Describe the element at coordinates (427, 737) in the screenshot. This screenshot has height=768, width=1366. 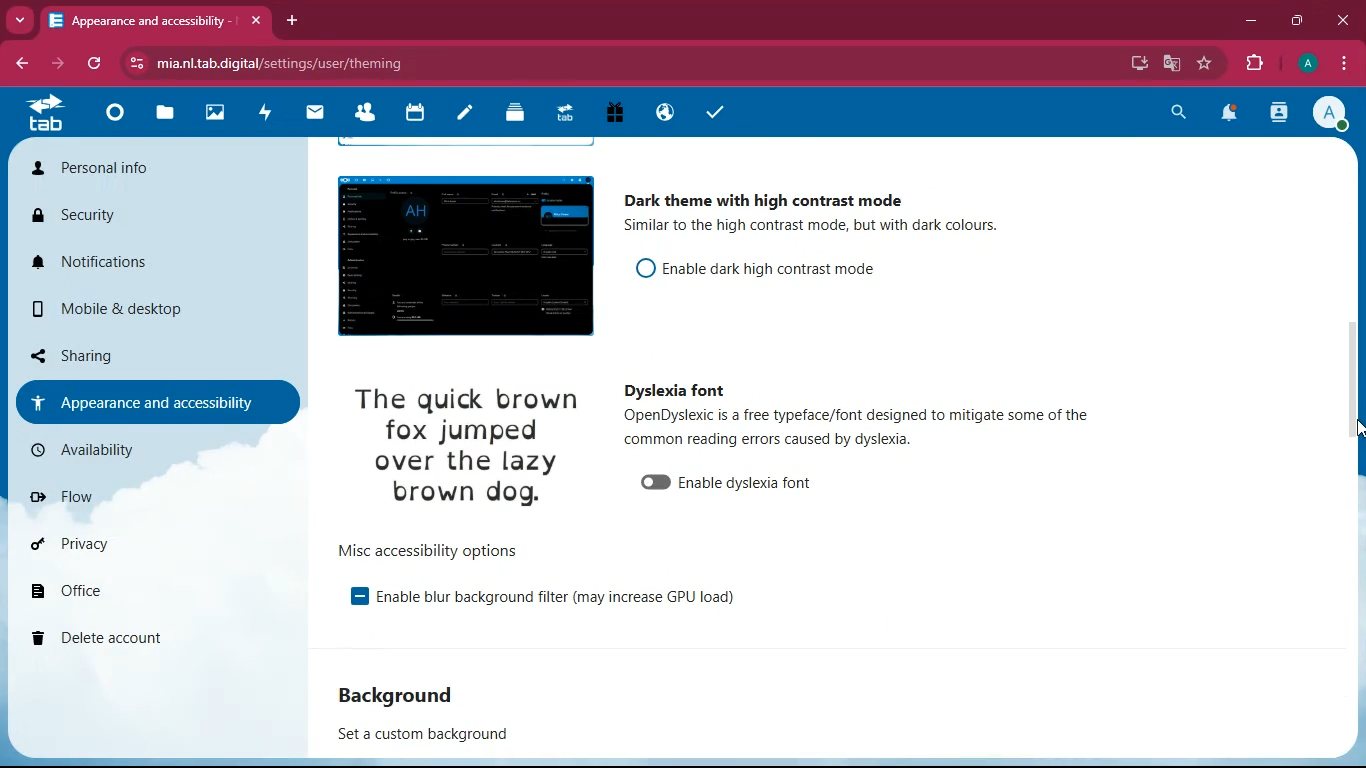
I see `set a custom background` at that location.